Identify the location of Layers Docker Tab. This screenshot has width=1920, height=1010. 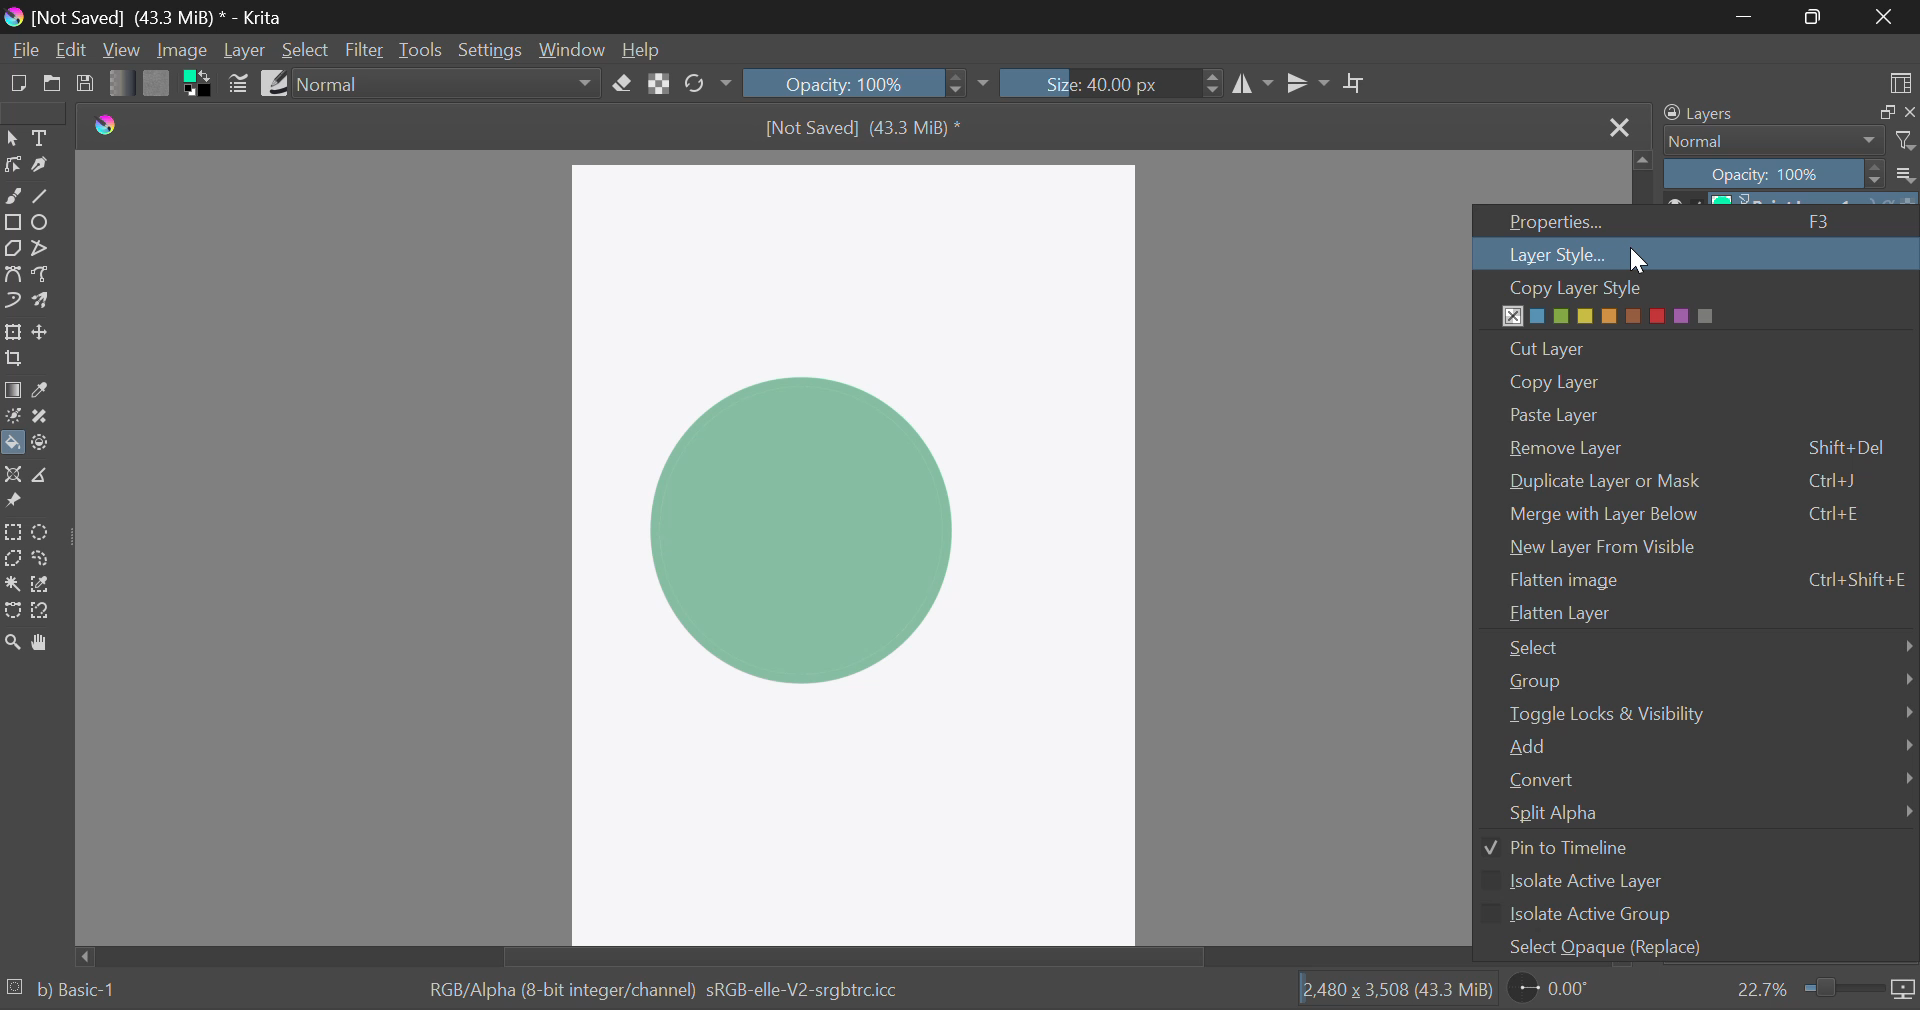
(1784, 115).